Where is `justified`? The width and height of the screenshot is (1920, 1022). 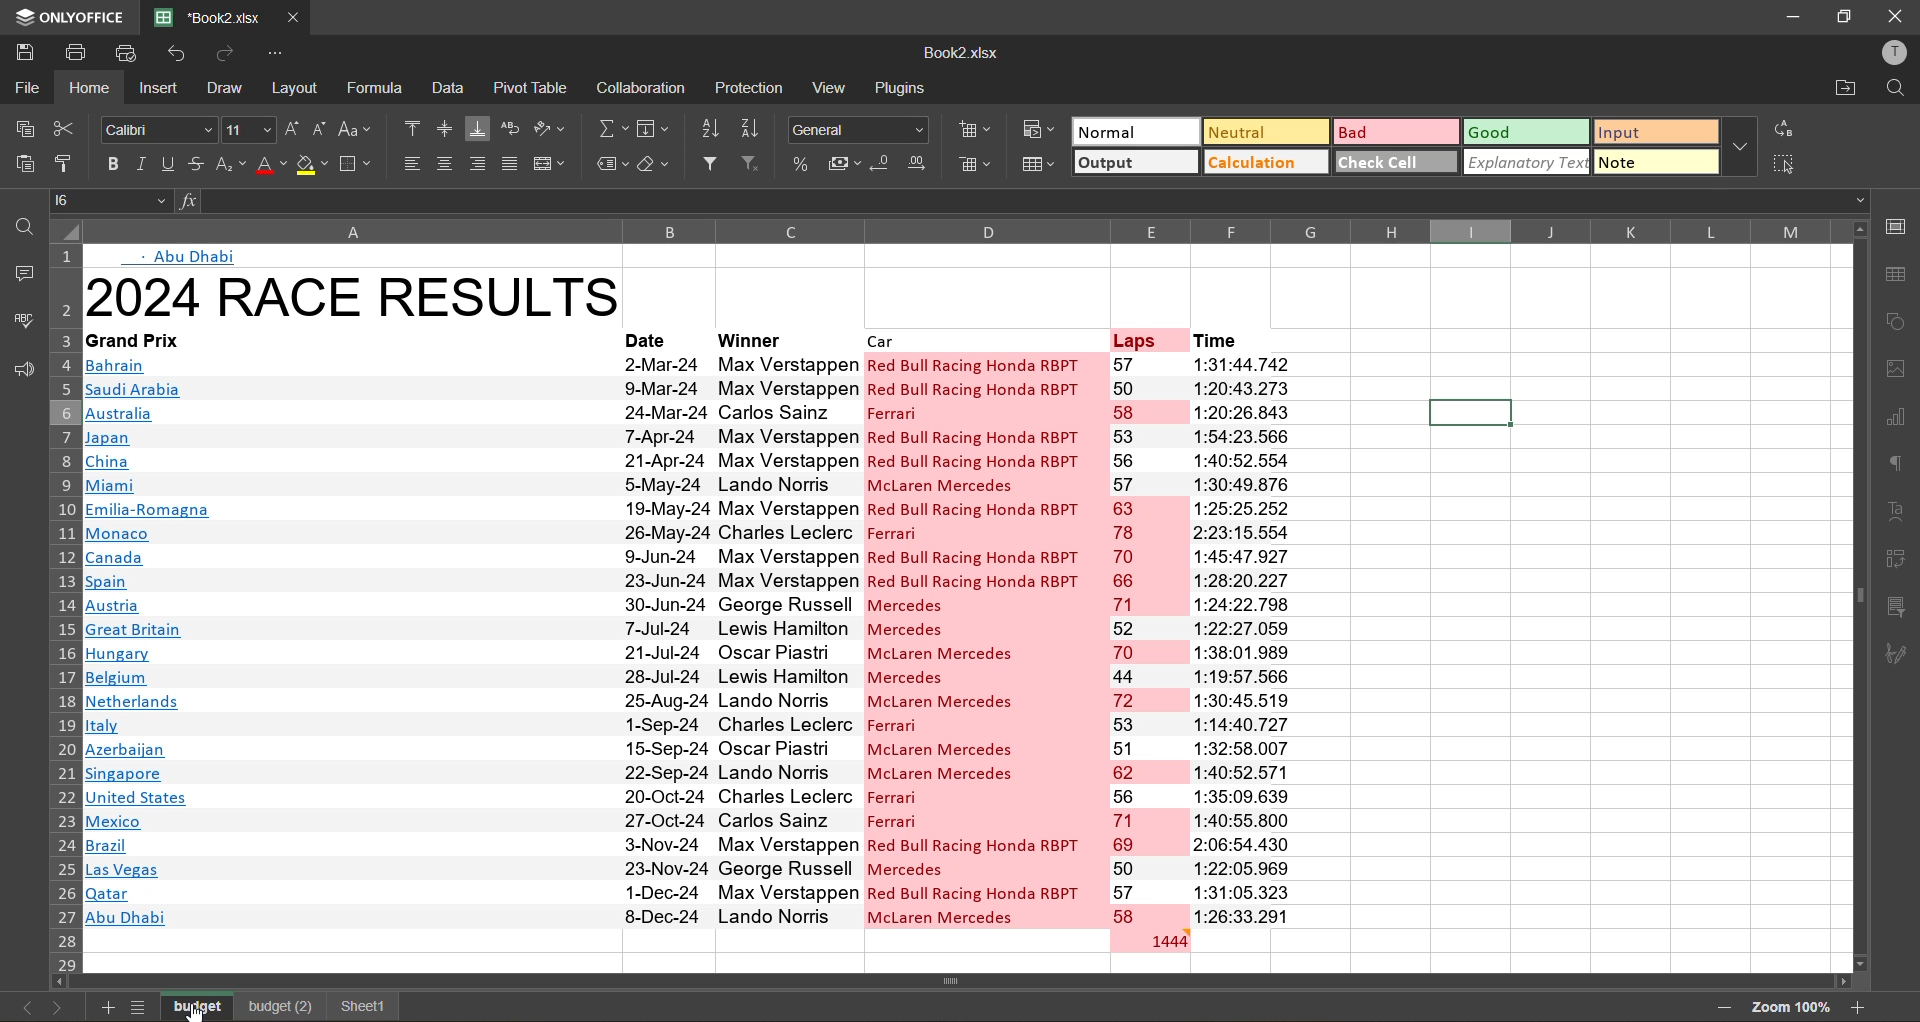 justified is located at coordinates (512, 164).